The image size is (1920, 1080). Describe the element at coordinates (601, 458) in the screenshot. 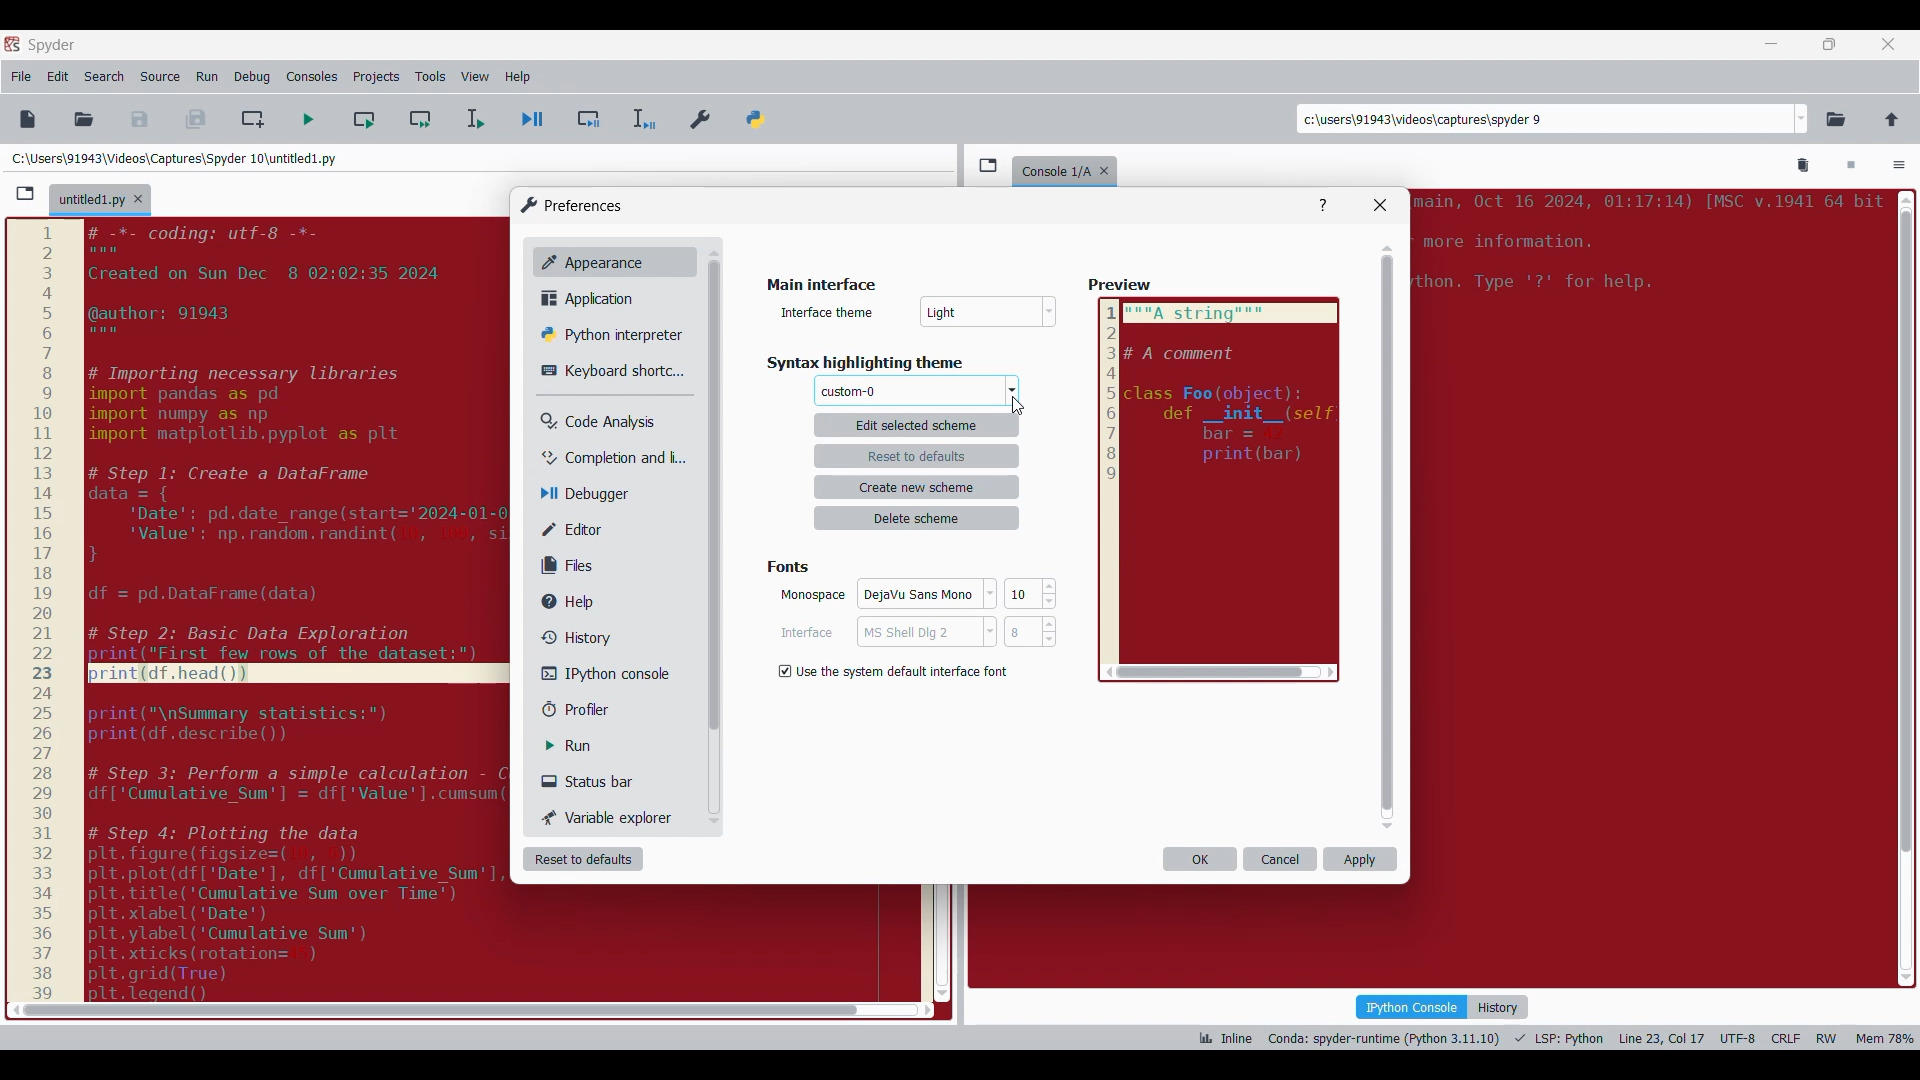

I see `Completion and linting` at that location.